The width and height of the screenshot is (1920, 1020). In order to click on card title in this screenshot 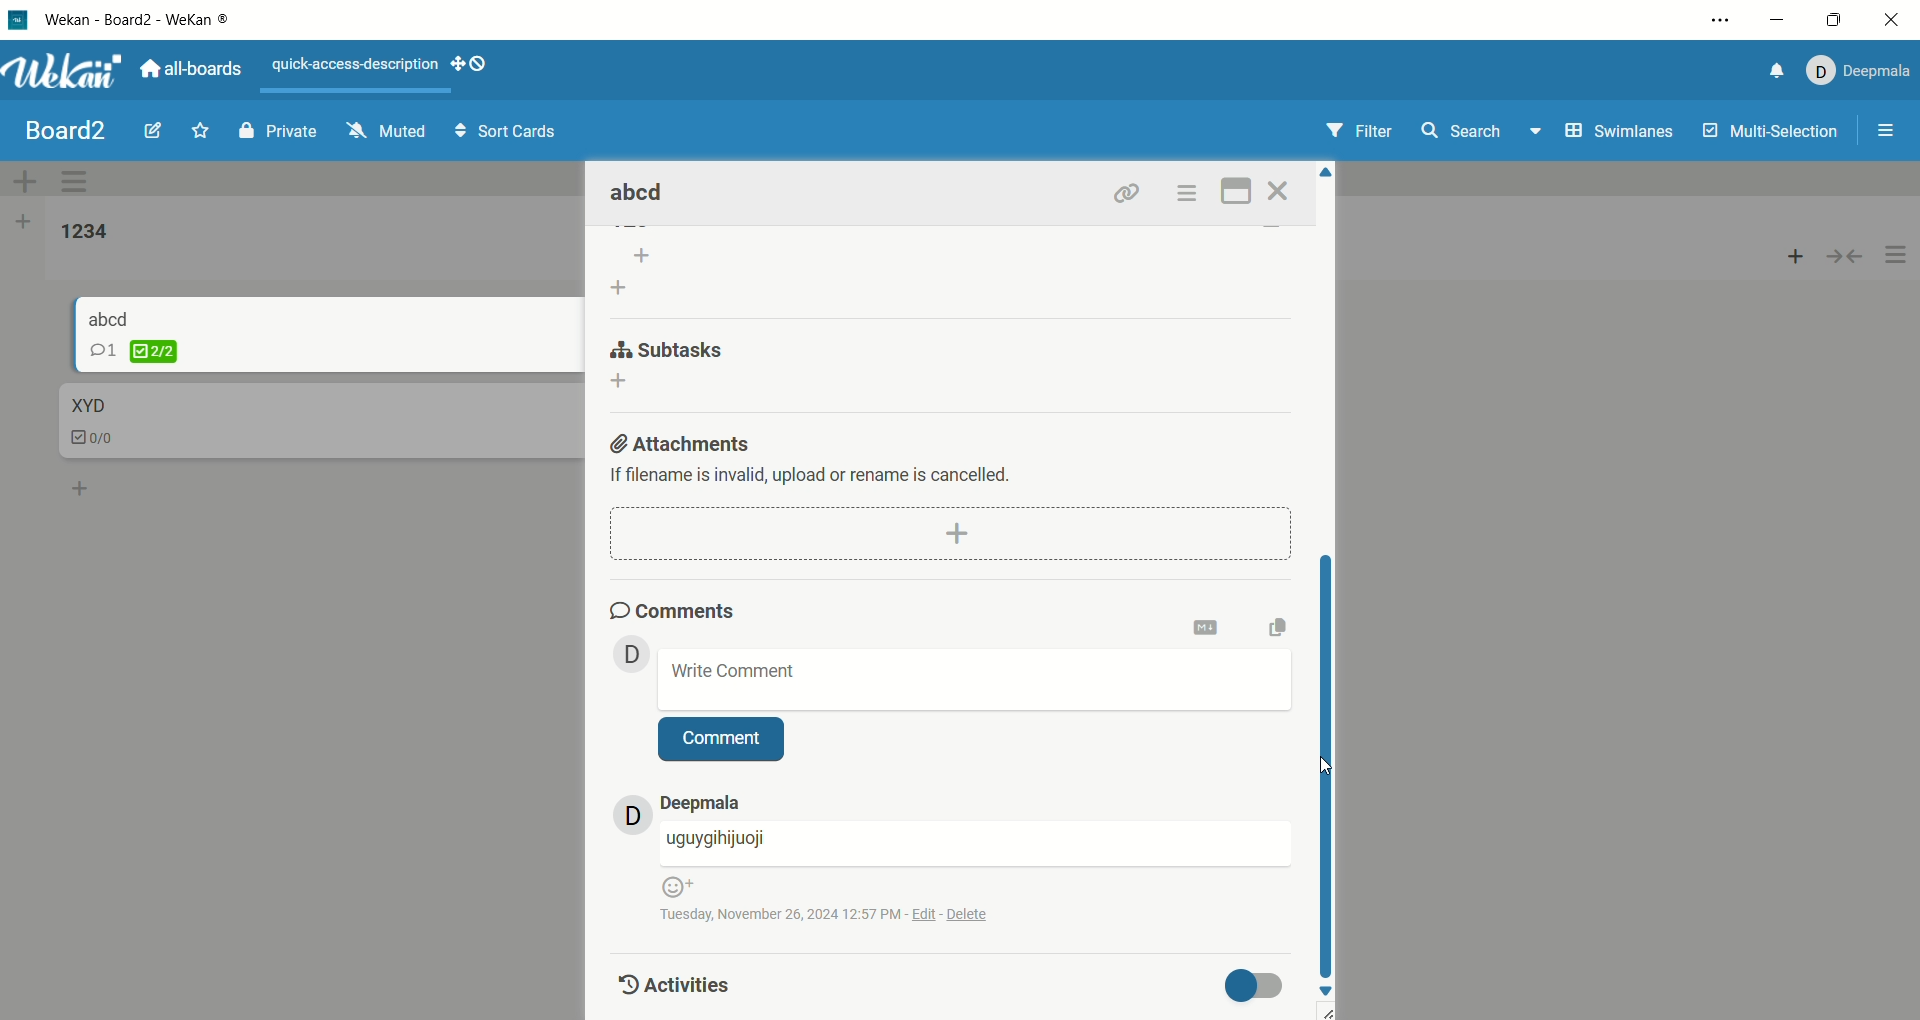, I will do `click(640, 194)`.